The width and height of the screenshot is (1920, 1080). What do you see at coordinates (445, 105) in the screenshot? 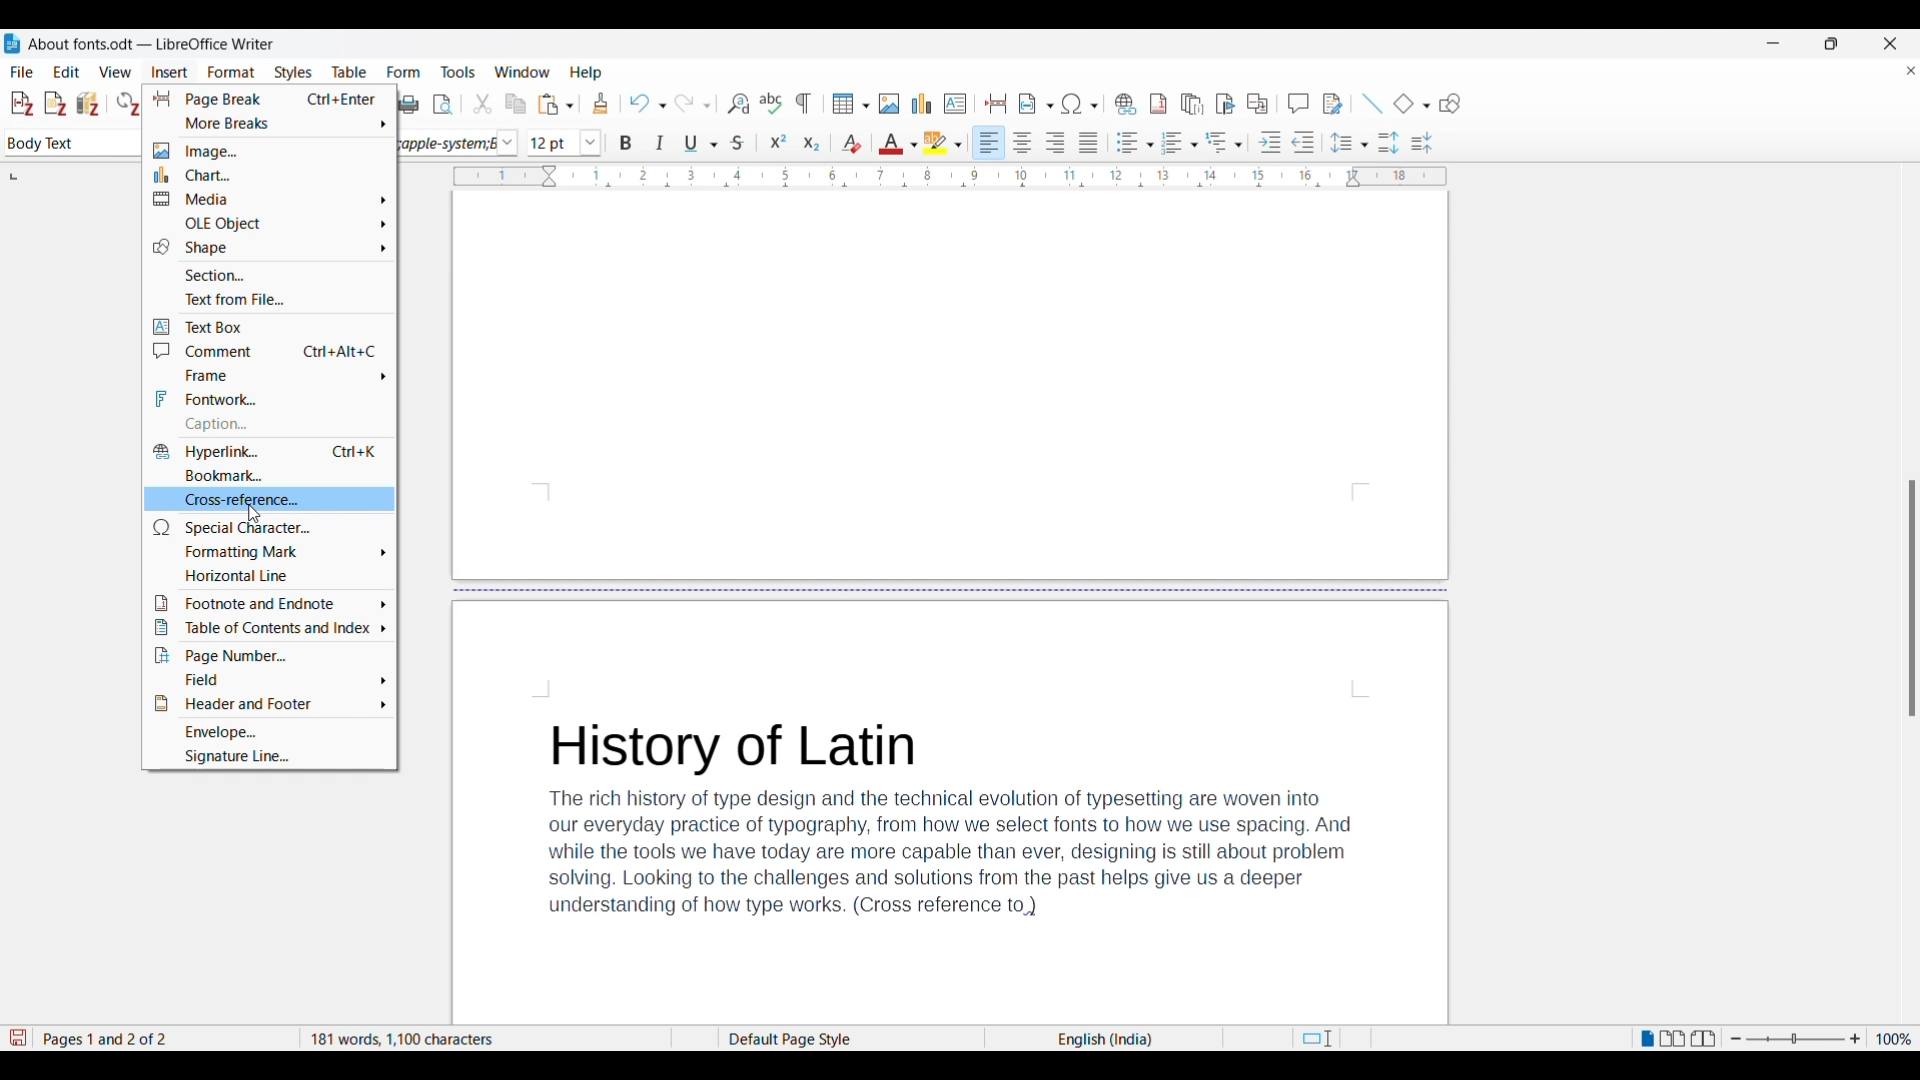
I see `Toggle print preview` at bounding box center [445, 105].